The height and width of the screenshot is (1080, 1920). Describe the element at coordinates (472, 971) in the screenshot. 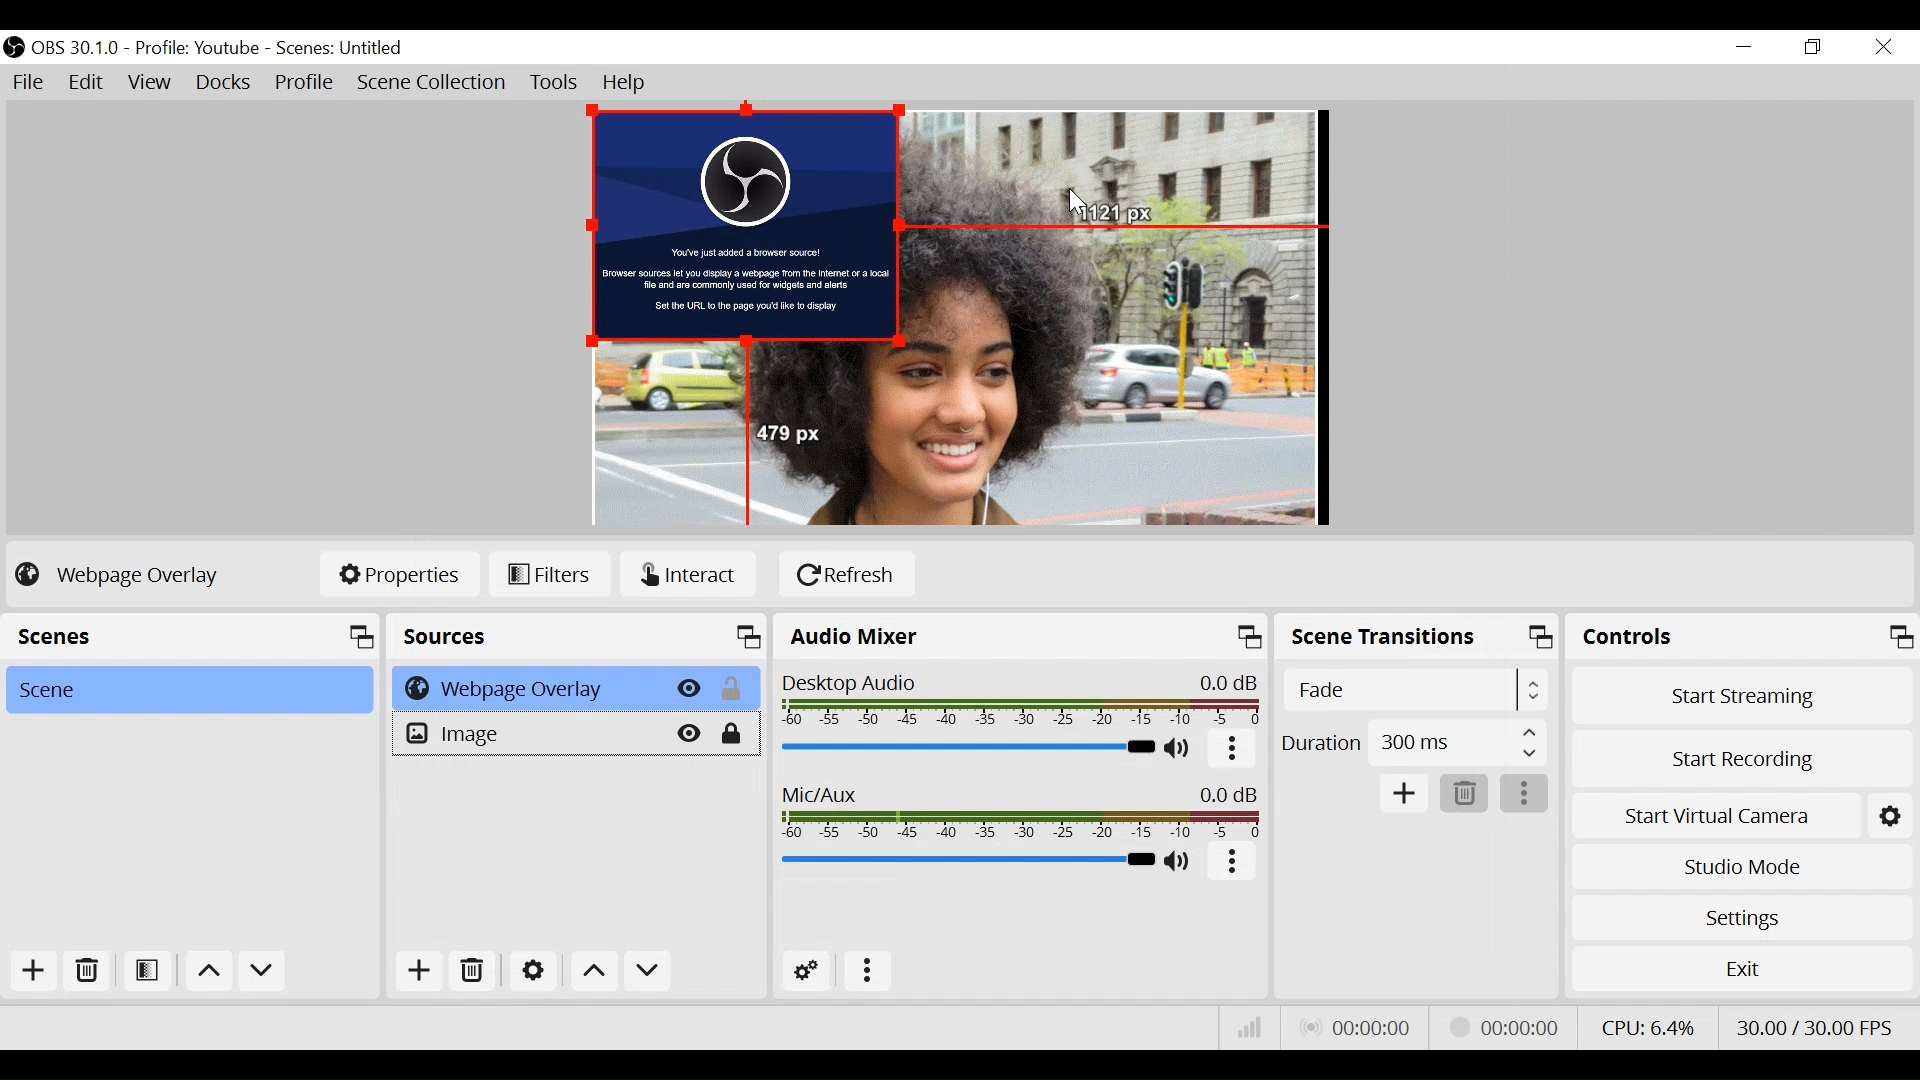

I see `Delete` at that location.